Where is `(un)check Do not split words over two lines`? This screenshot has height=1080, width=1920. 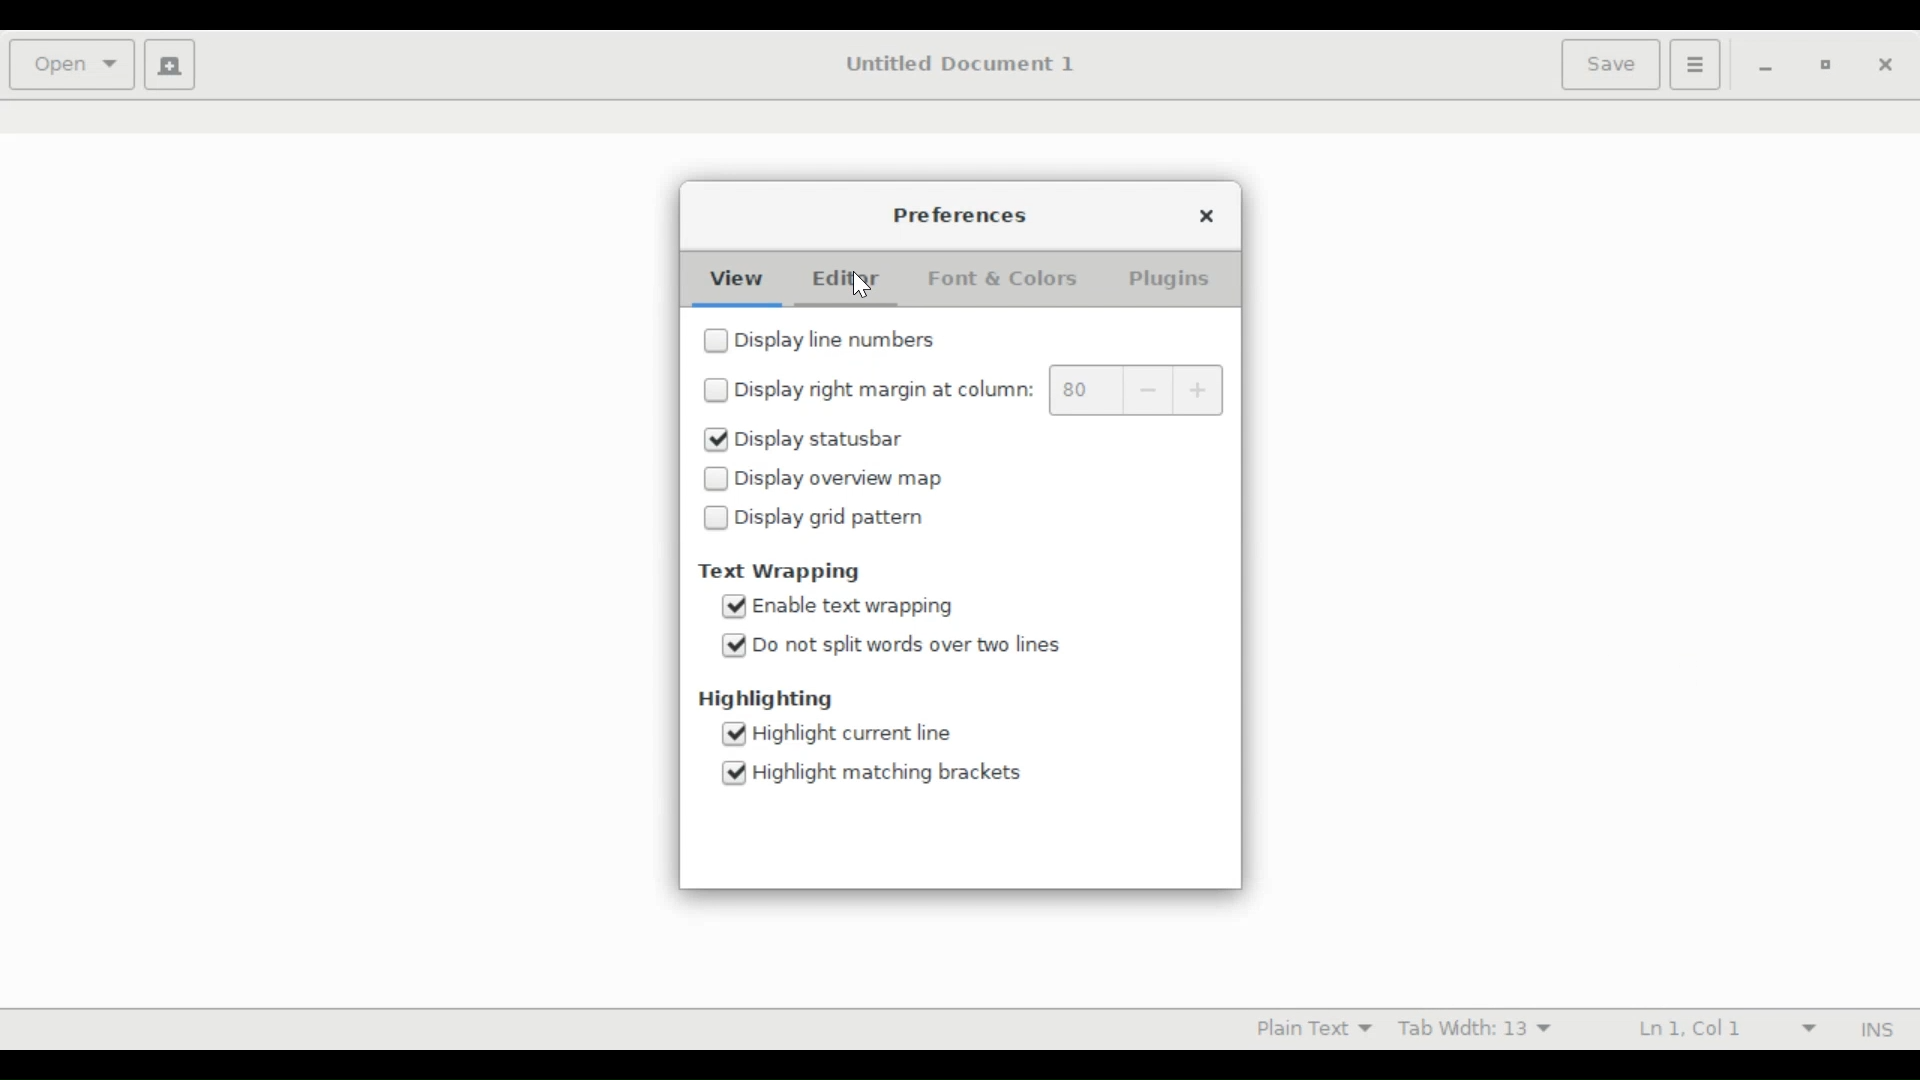 (un)check Do not split words over two lines is located at coordinates (915, 645).